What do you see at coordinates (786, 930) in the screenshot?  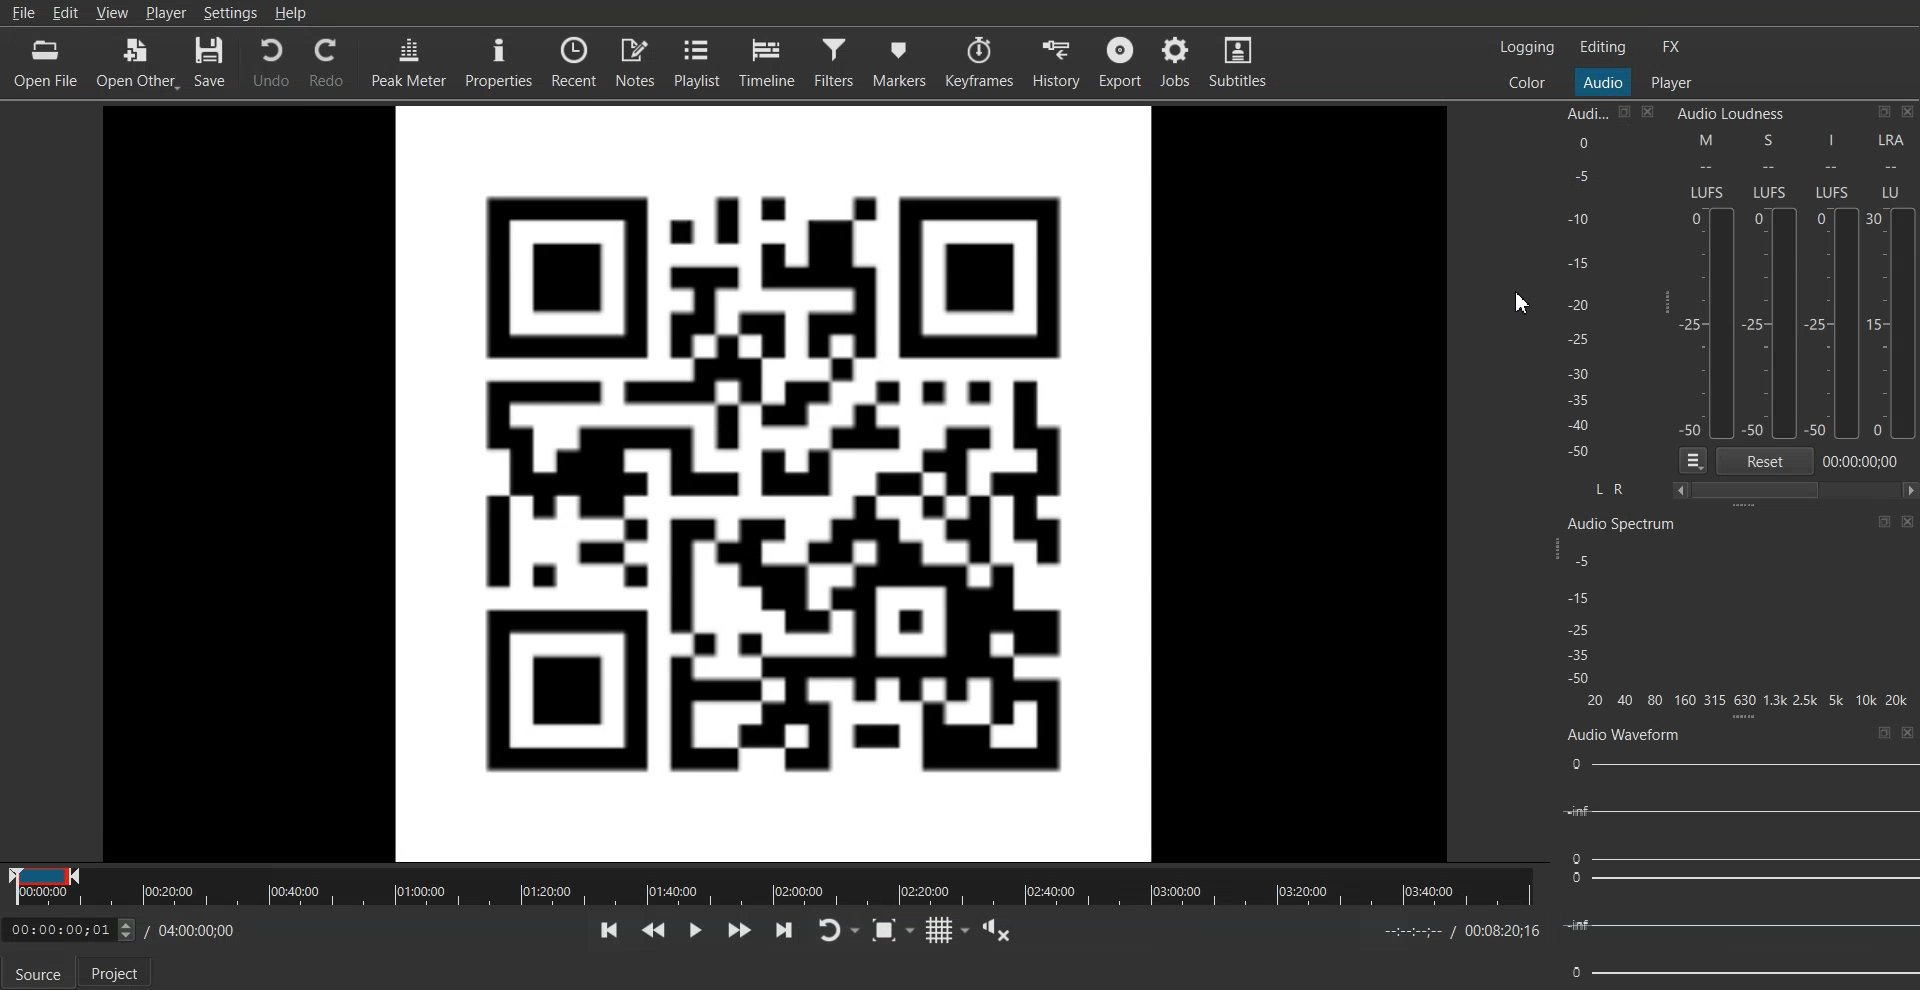 I see `Skip to the next point` at bounding box center [786, 930].